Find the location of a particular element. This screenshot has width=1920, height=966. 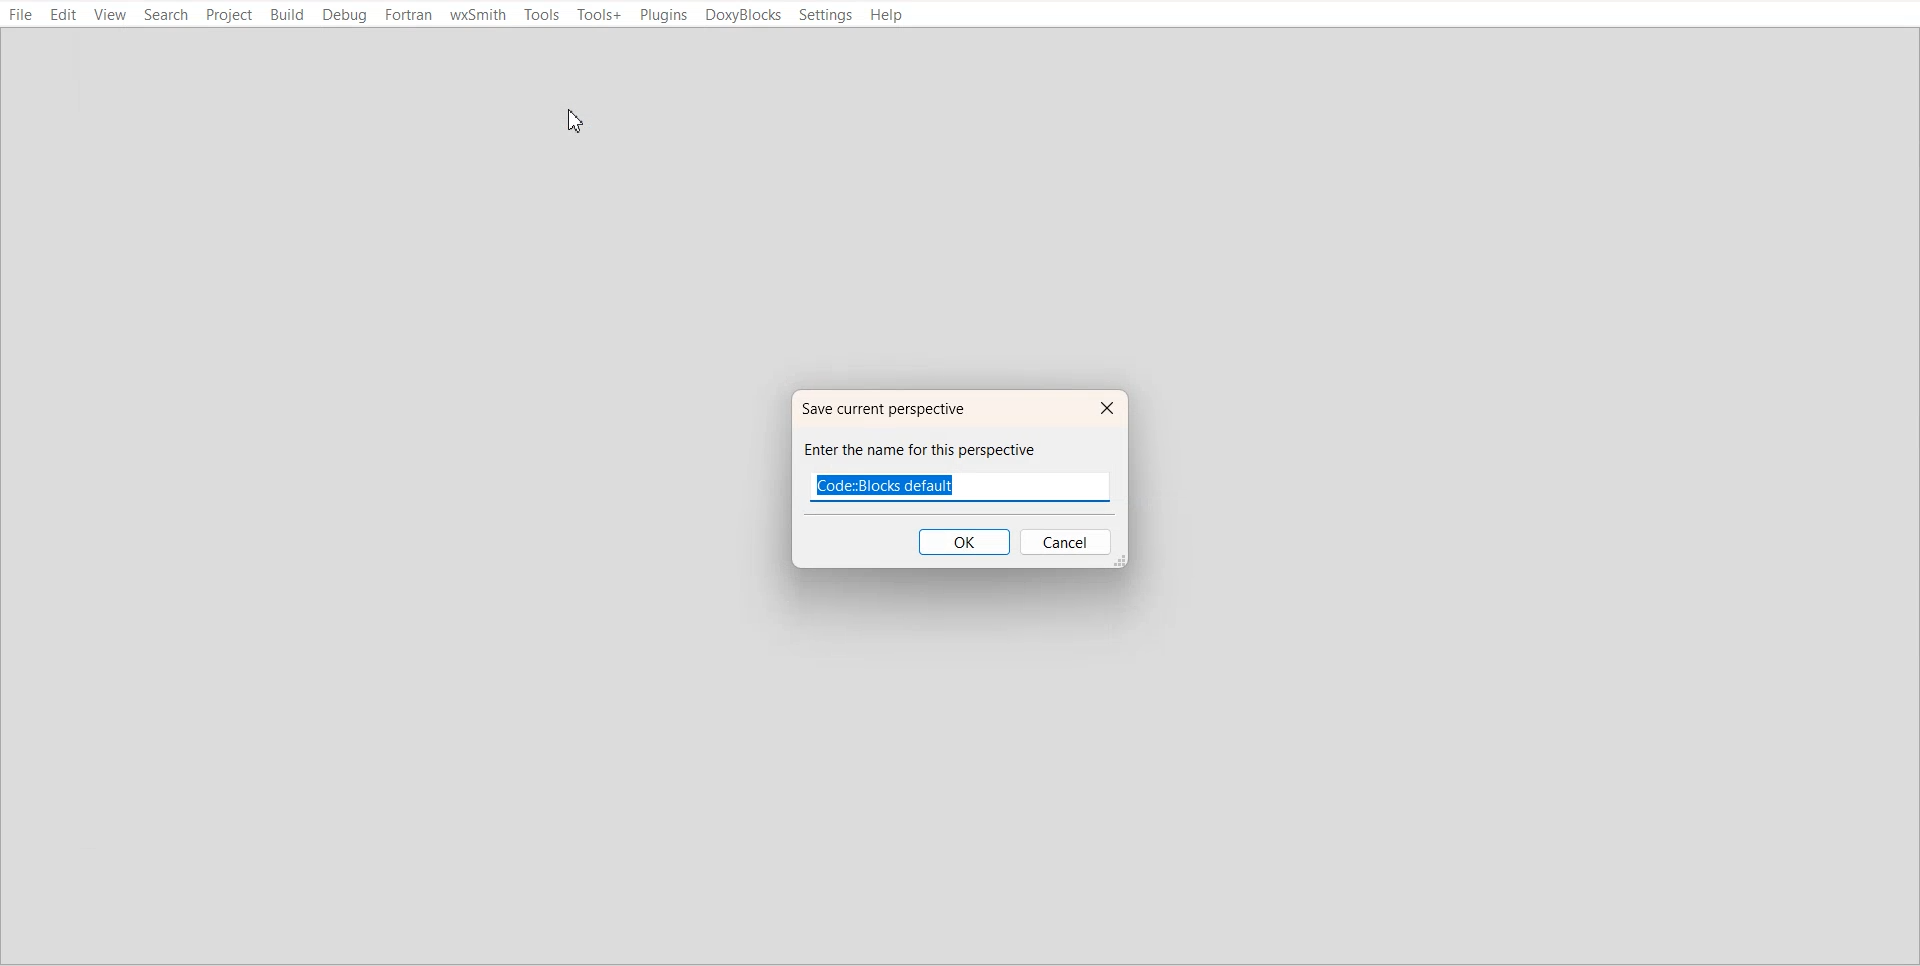

Close is located at coordinates (1104, 409).